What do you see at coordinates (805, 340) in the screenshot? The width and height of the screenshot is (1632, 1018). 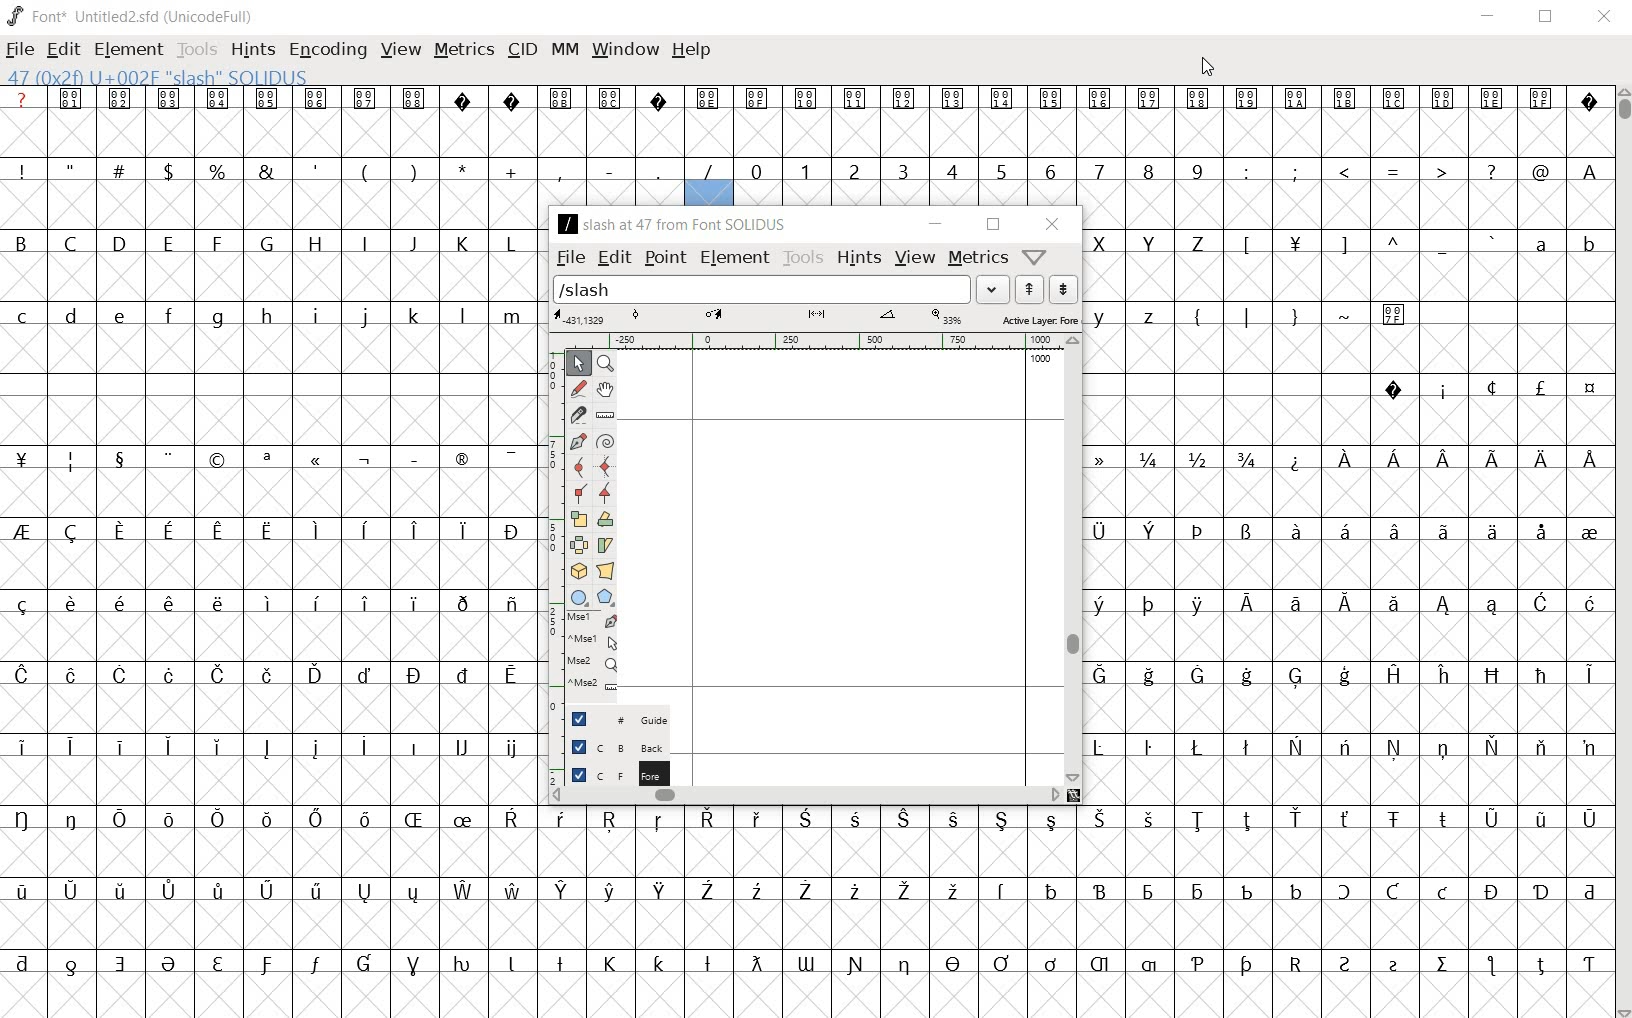 I see `ruler` at bounding box center [805, 340].